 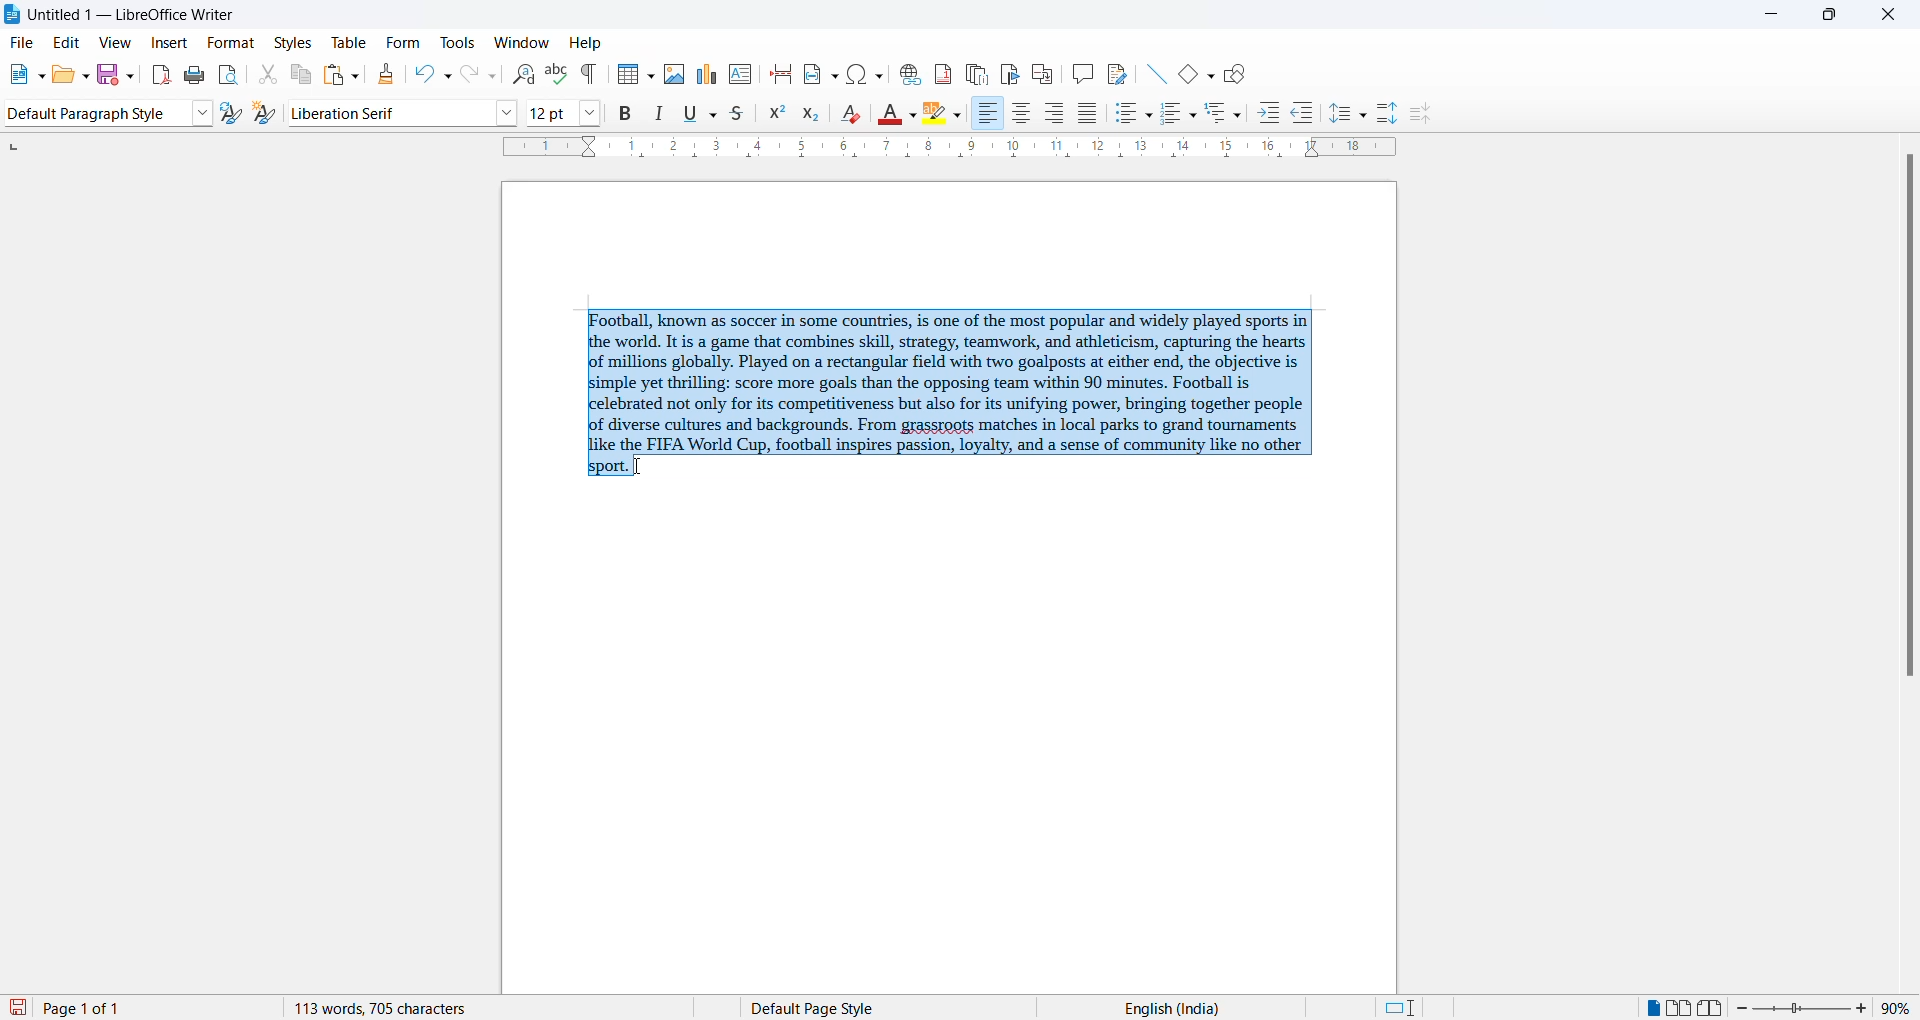 I want to click on clear direct formatting, so click(x=850, y=112).